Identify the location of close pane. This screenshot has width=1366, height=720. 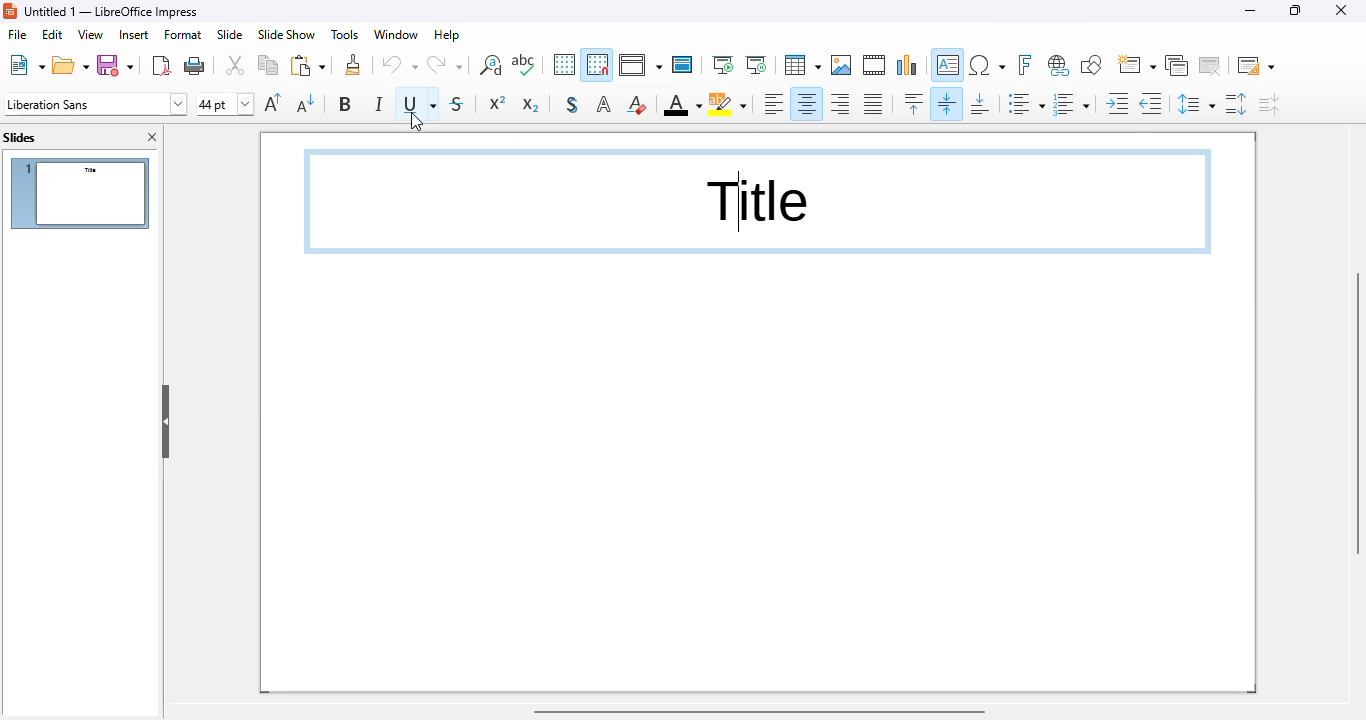
(153, 136).